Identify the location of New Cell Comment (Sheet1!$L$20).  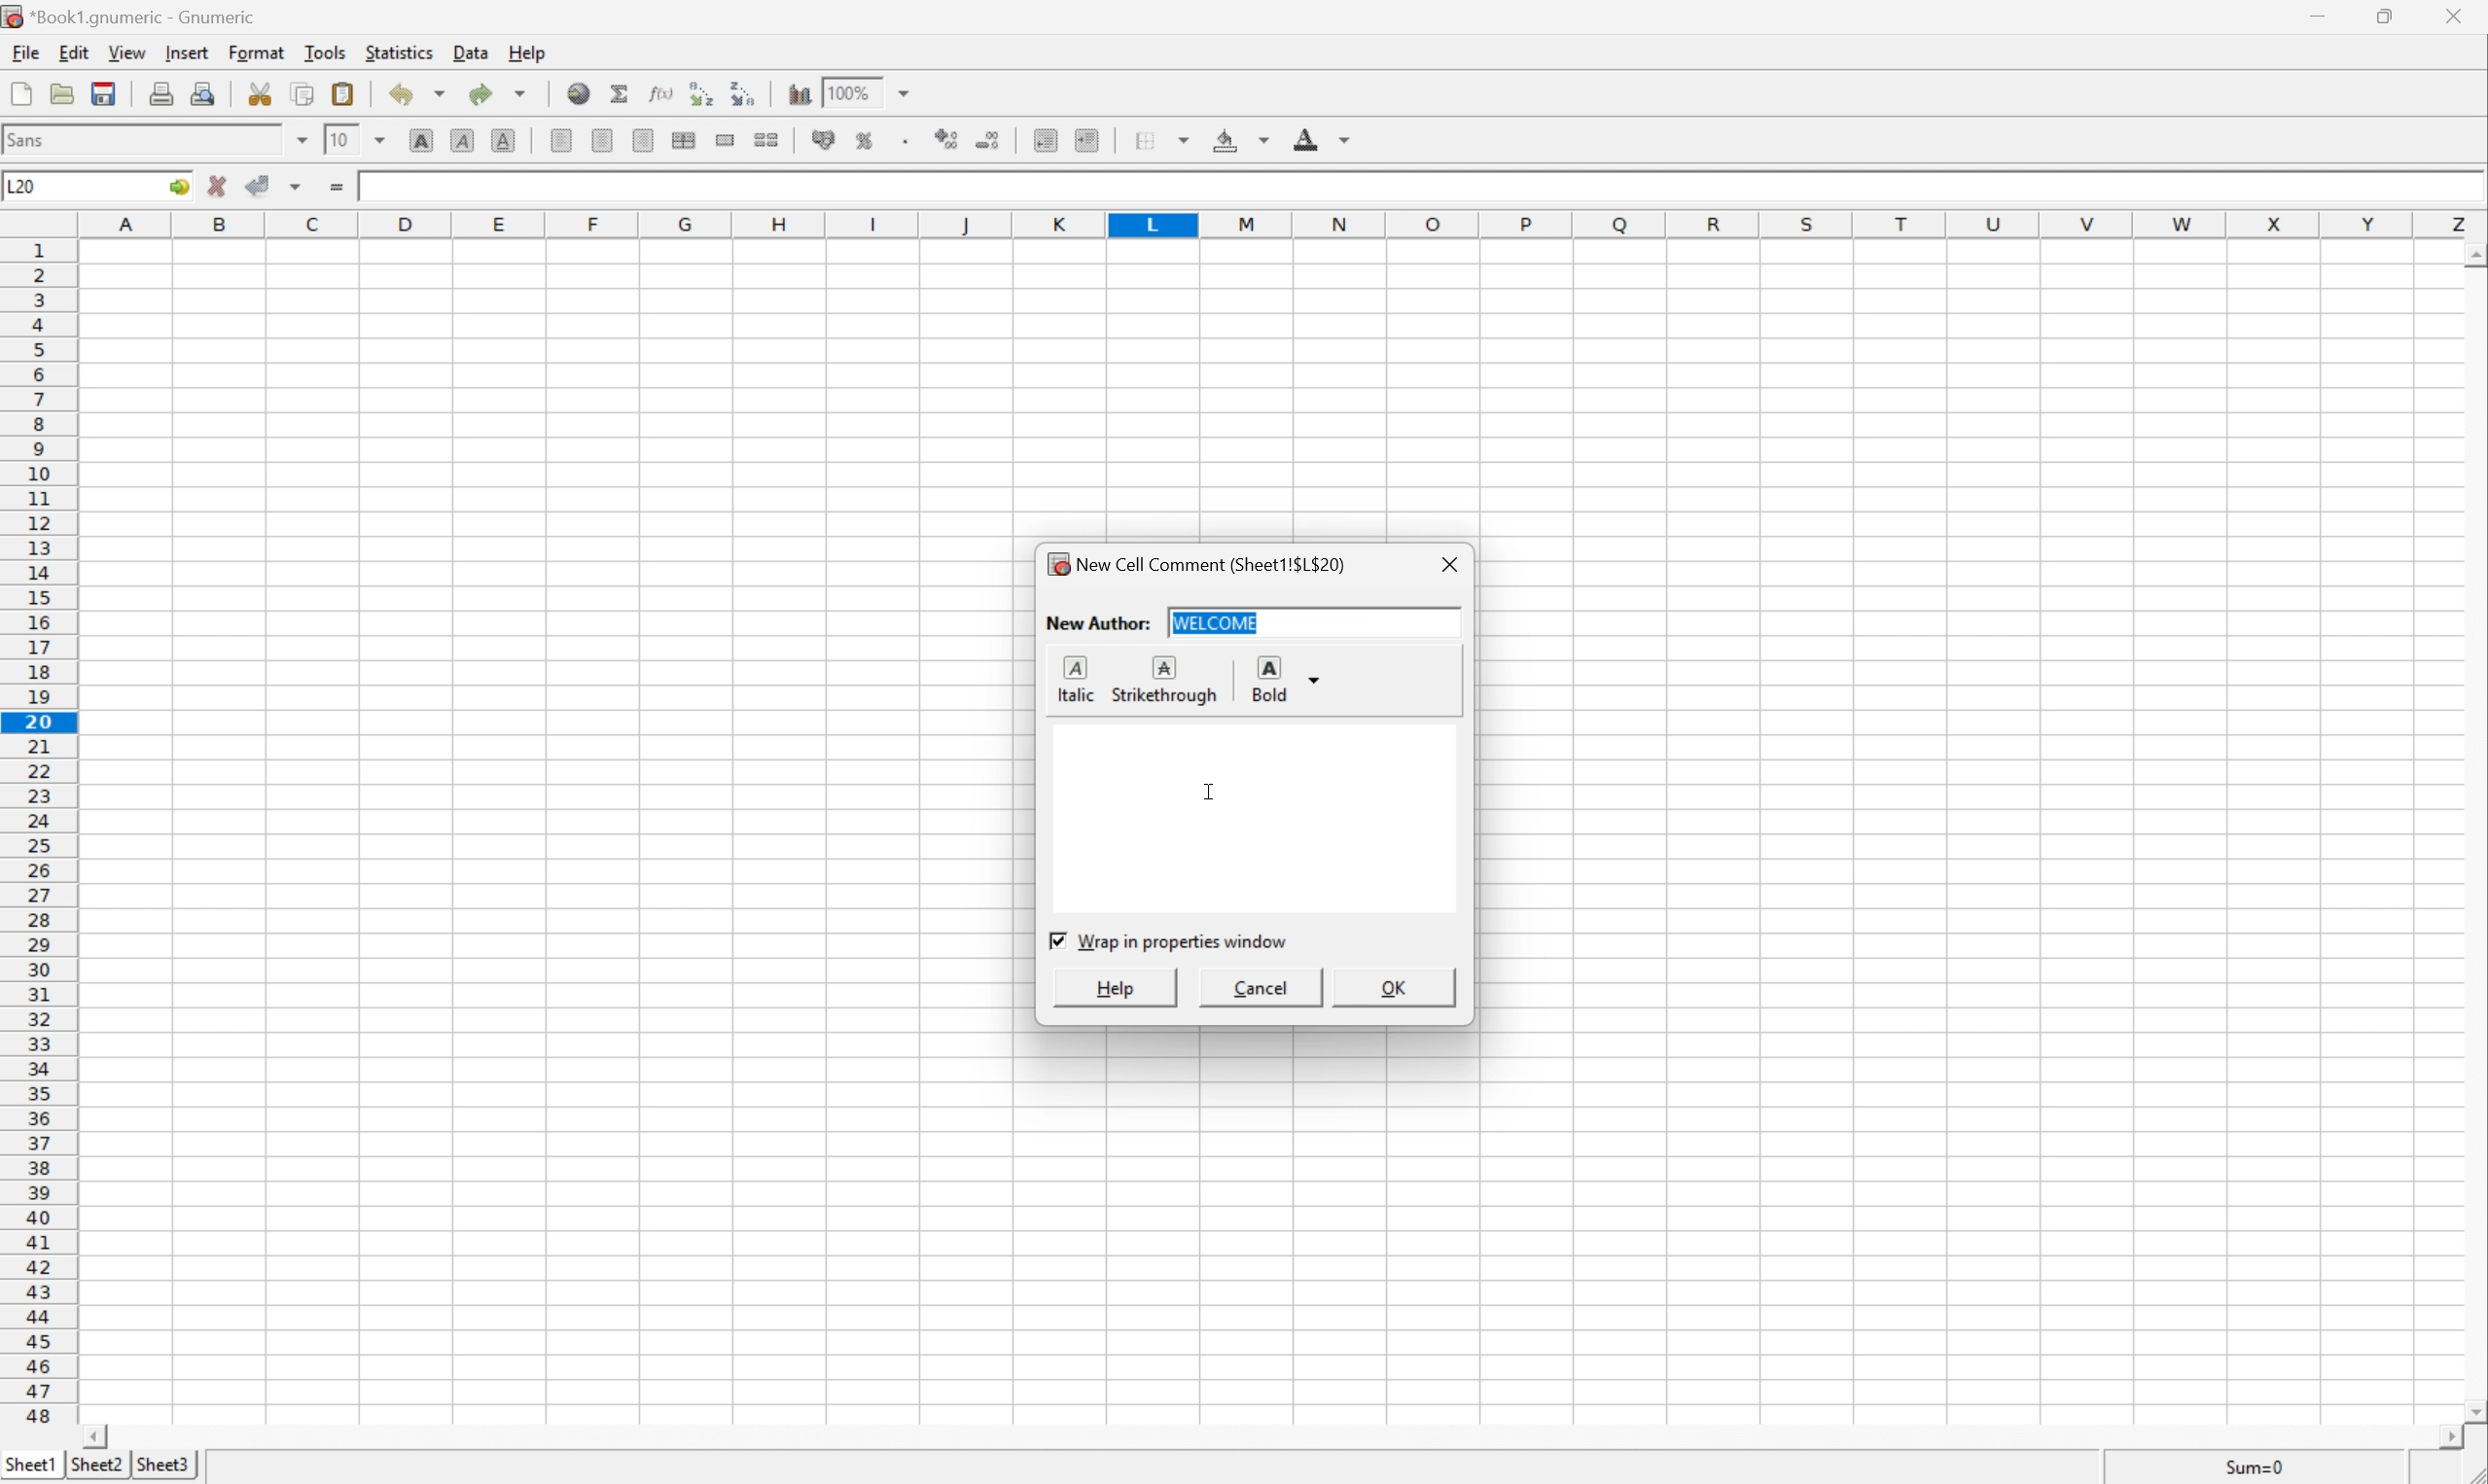
(1194, 564).